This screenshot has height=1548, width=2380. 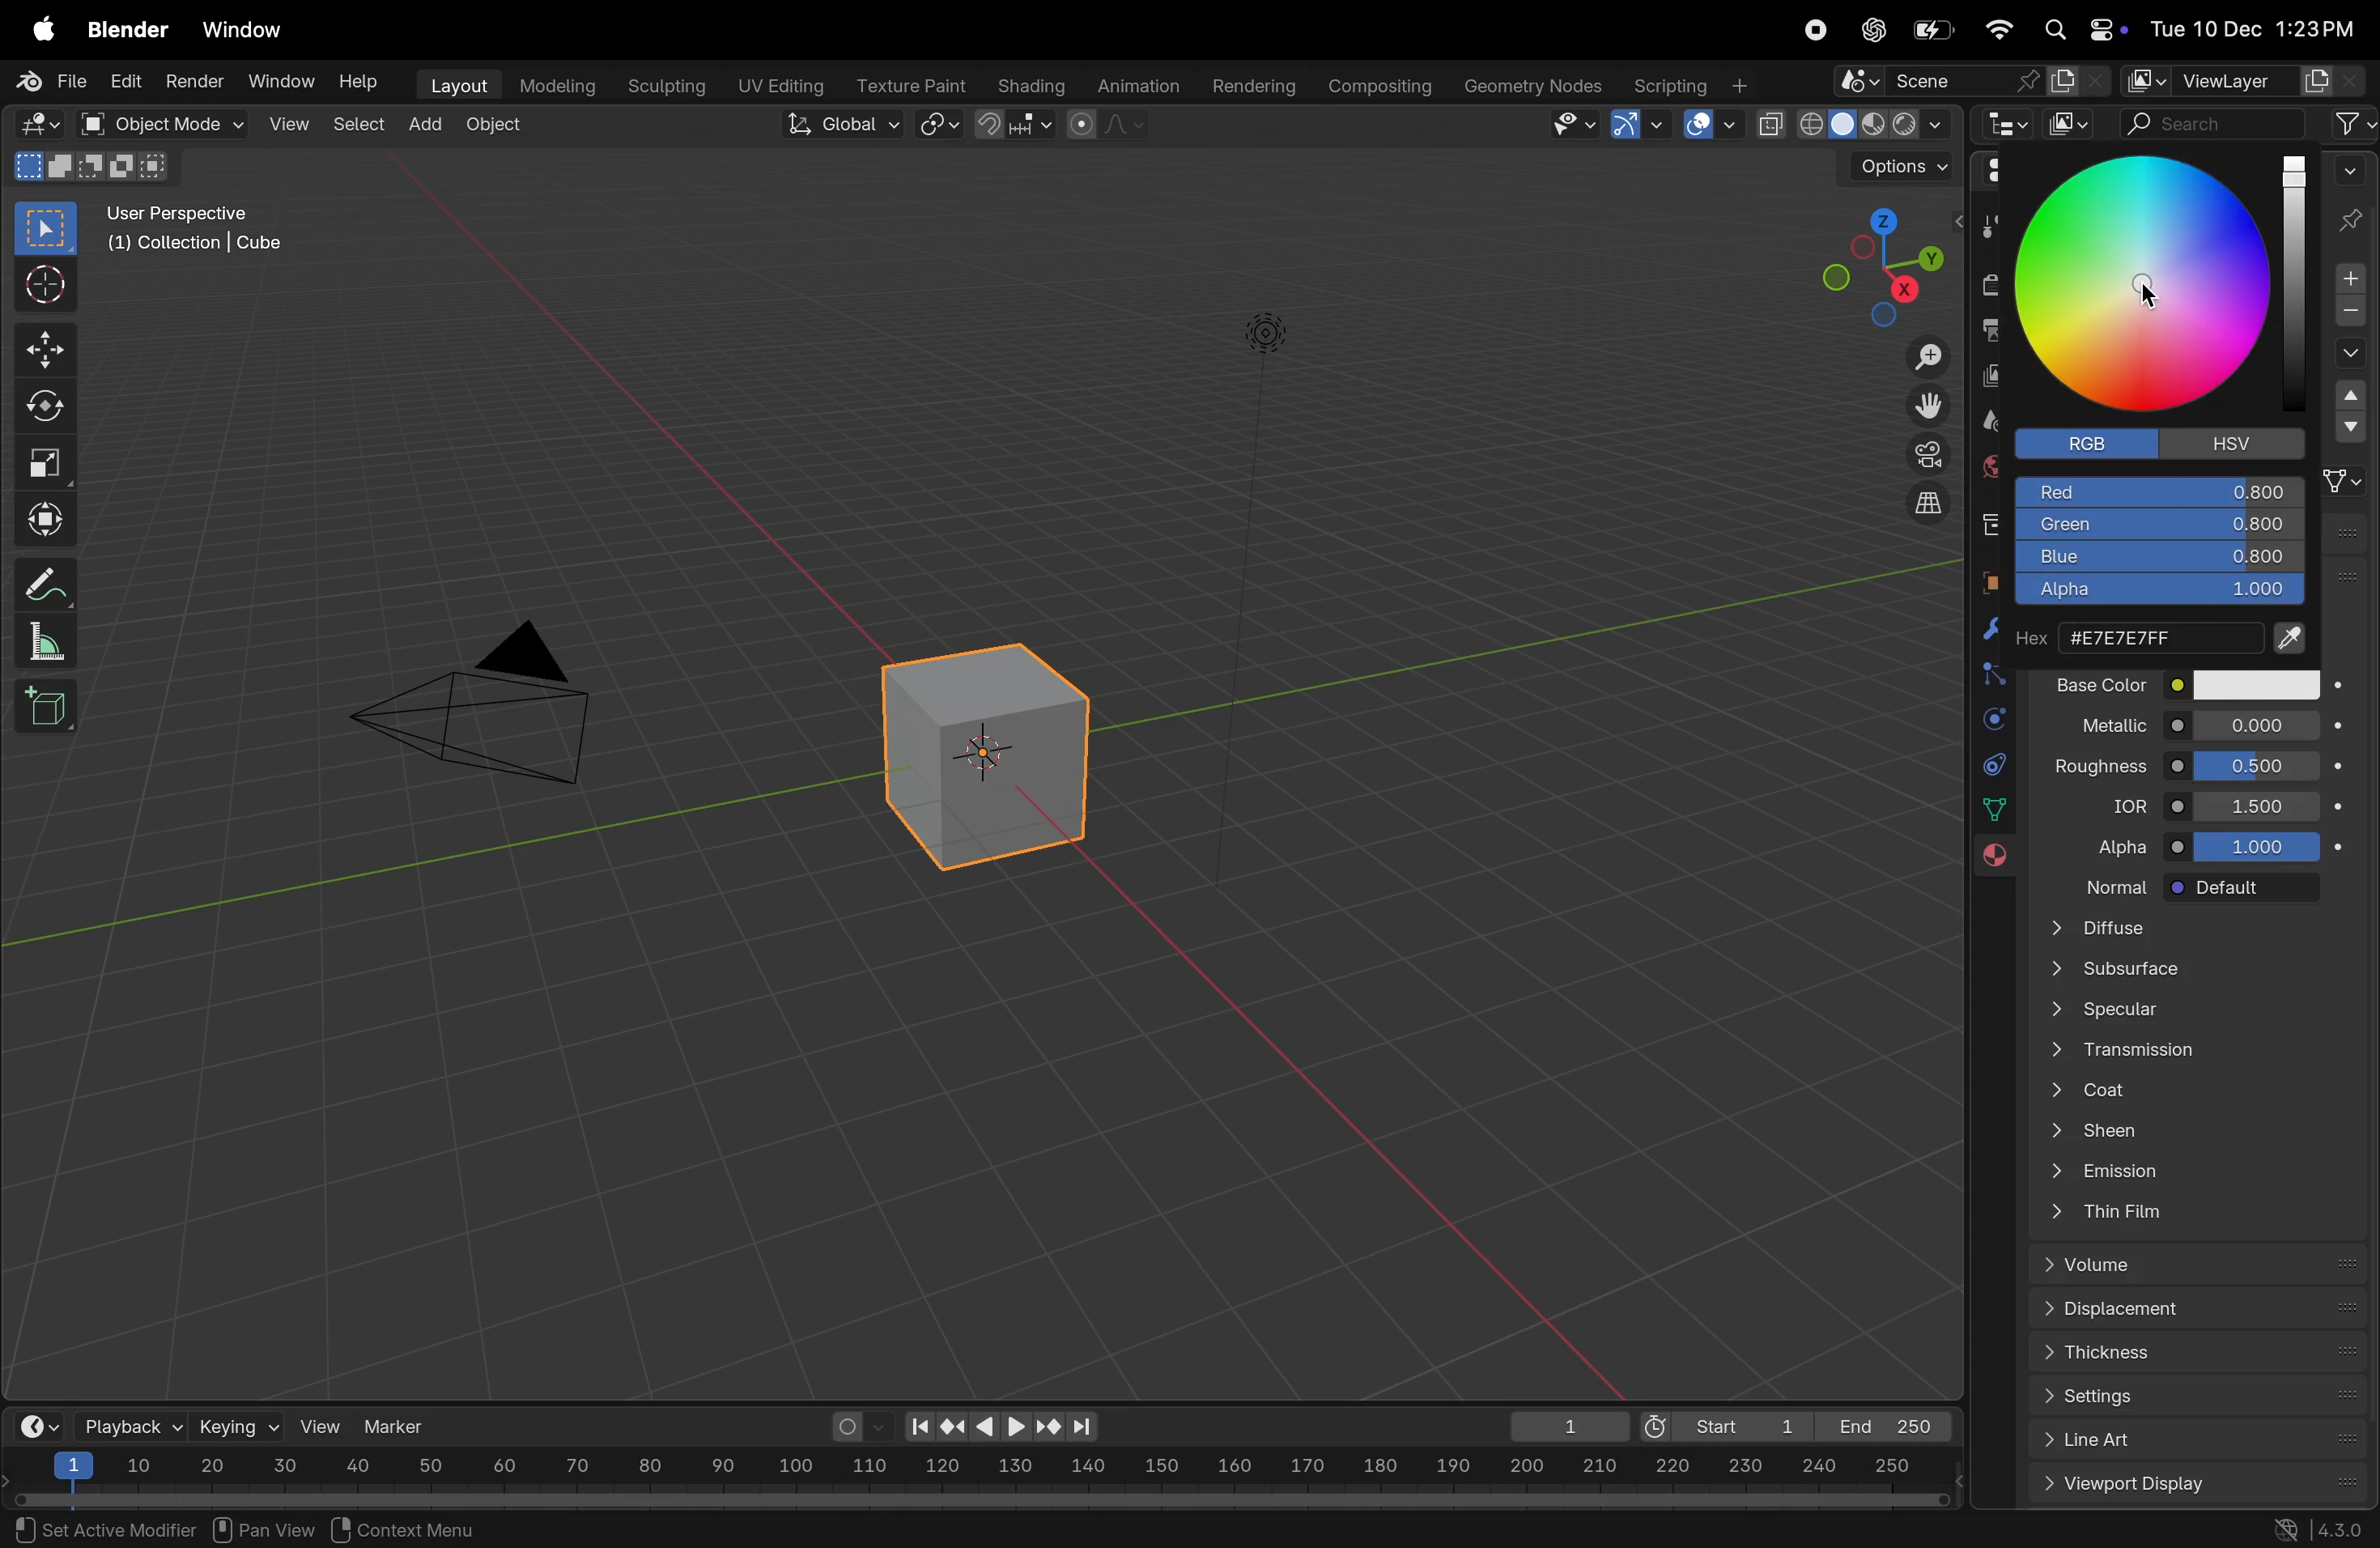 What do you see at coordinates (1141, 83) in the screenshot?
I see `Animation` at bounding box center [1141, 83].